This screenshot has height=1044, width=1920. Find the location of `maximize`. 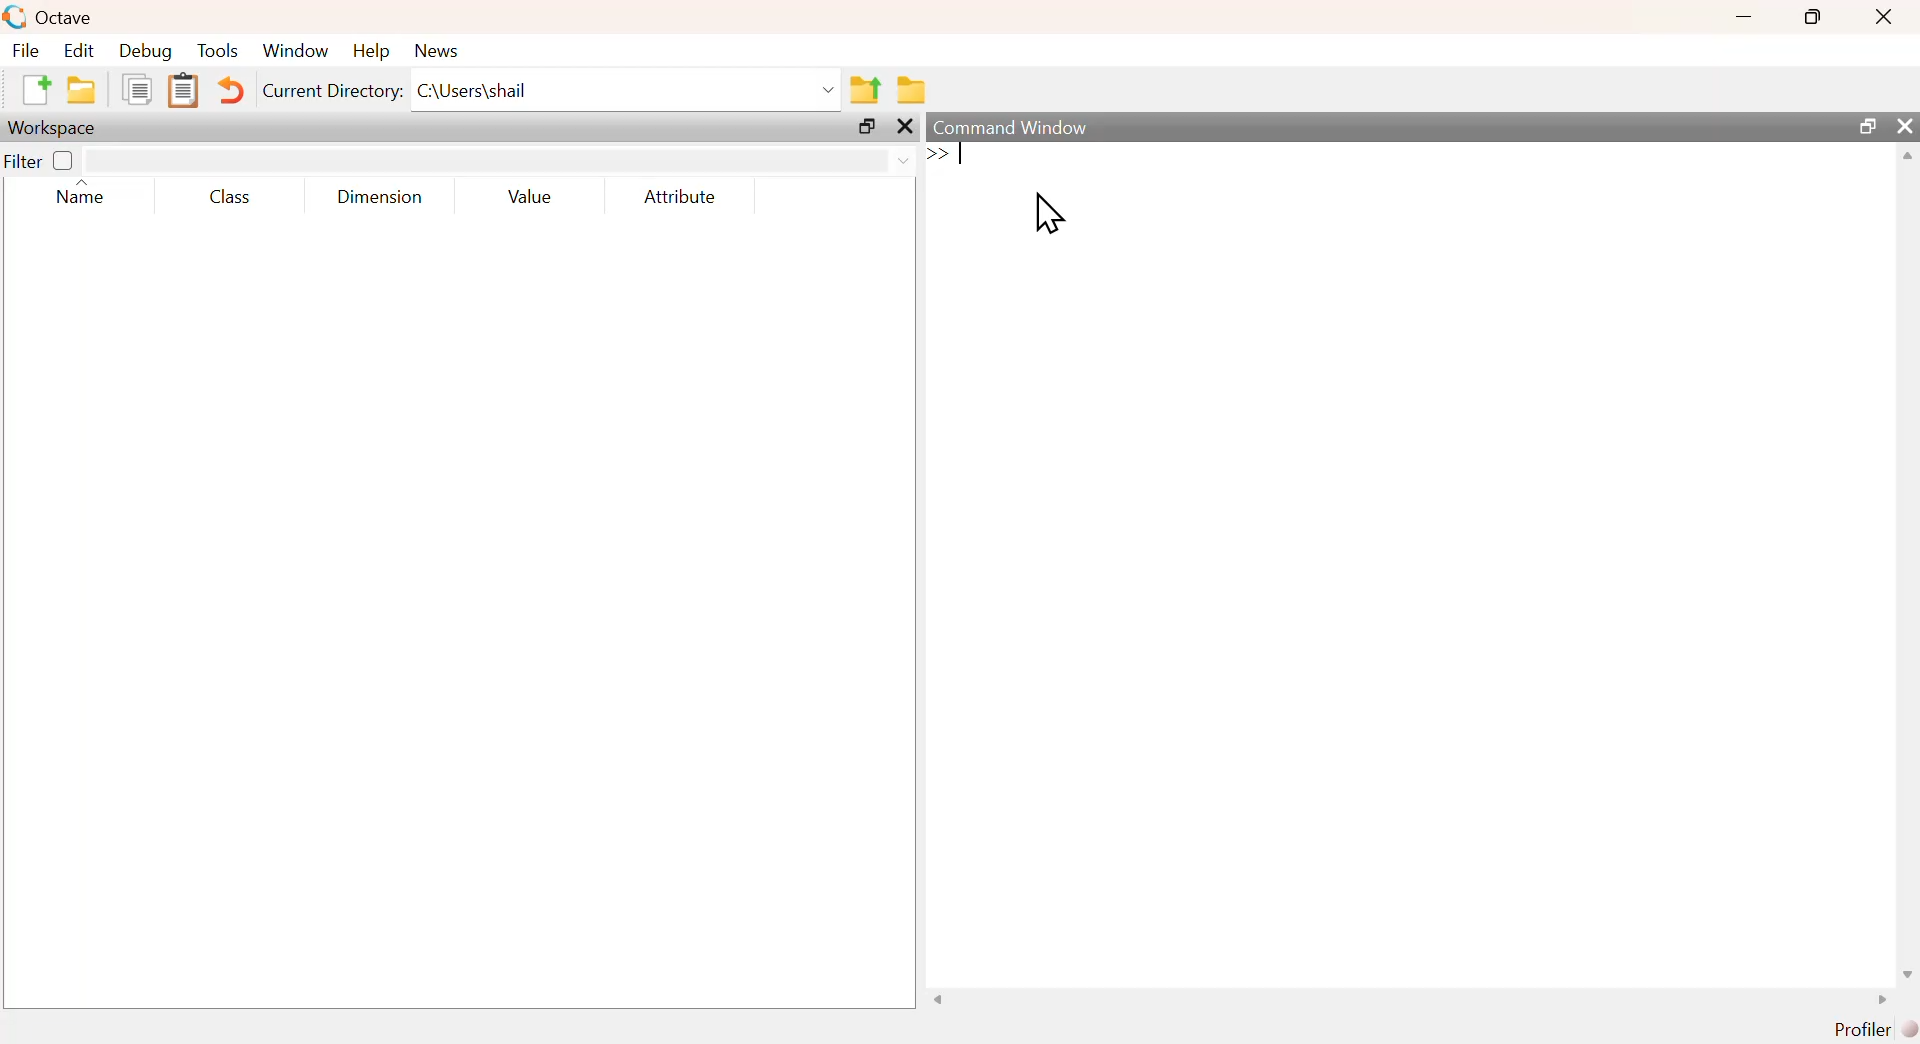

maximize is located at coordinates (861, 128).